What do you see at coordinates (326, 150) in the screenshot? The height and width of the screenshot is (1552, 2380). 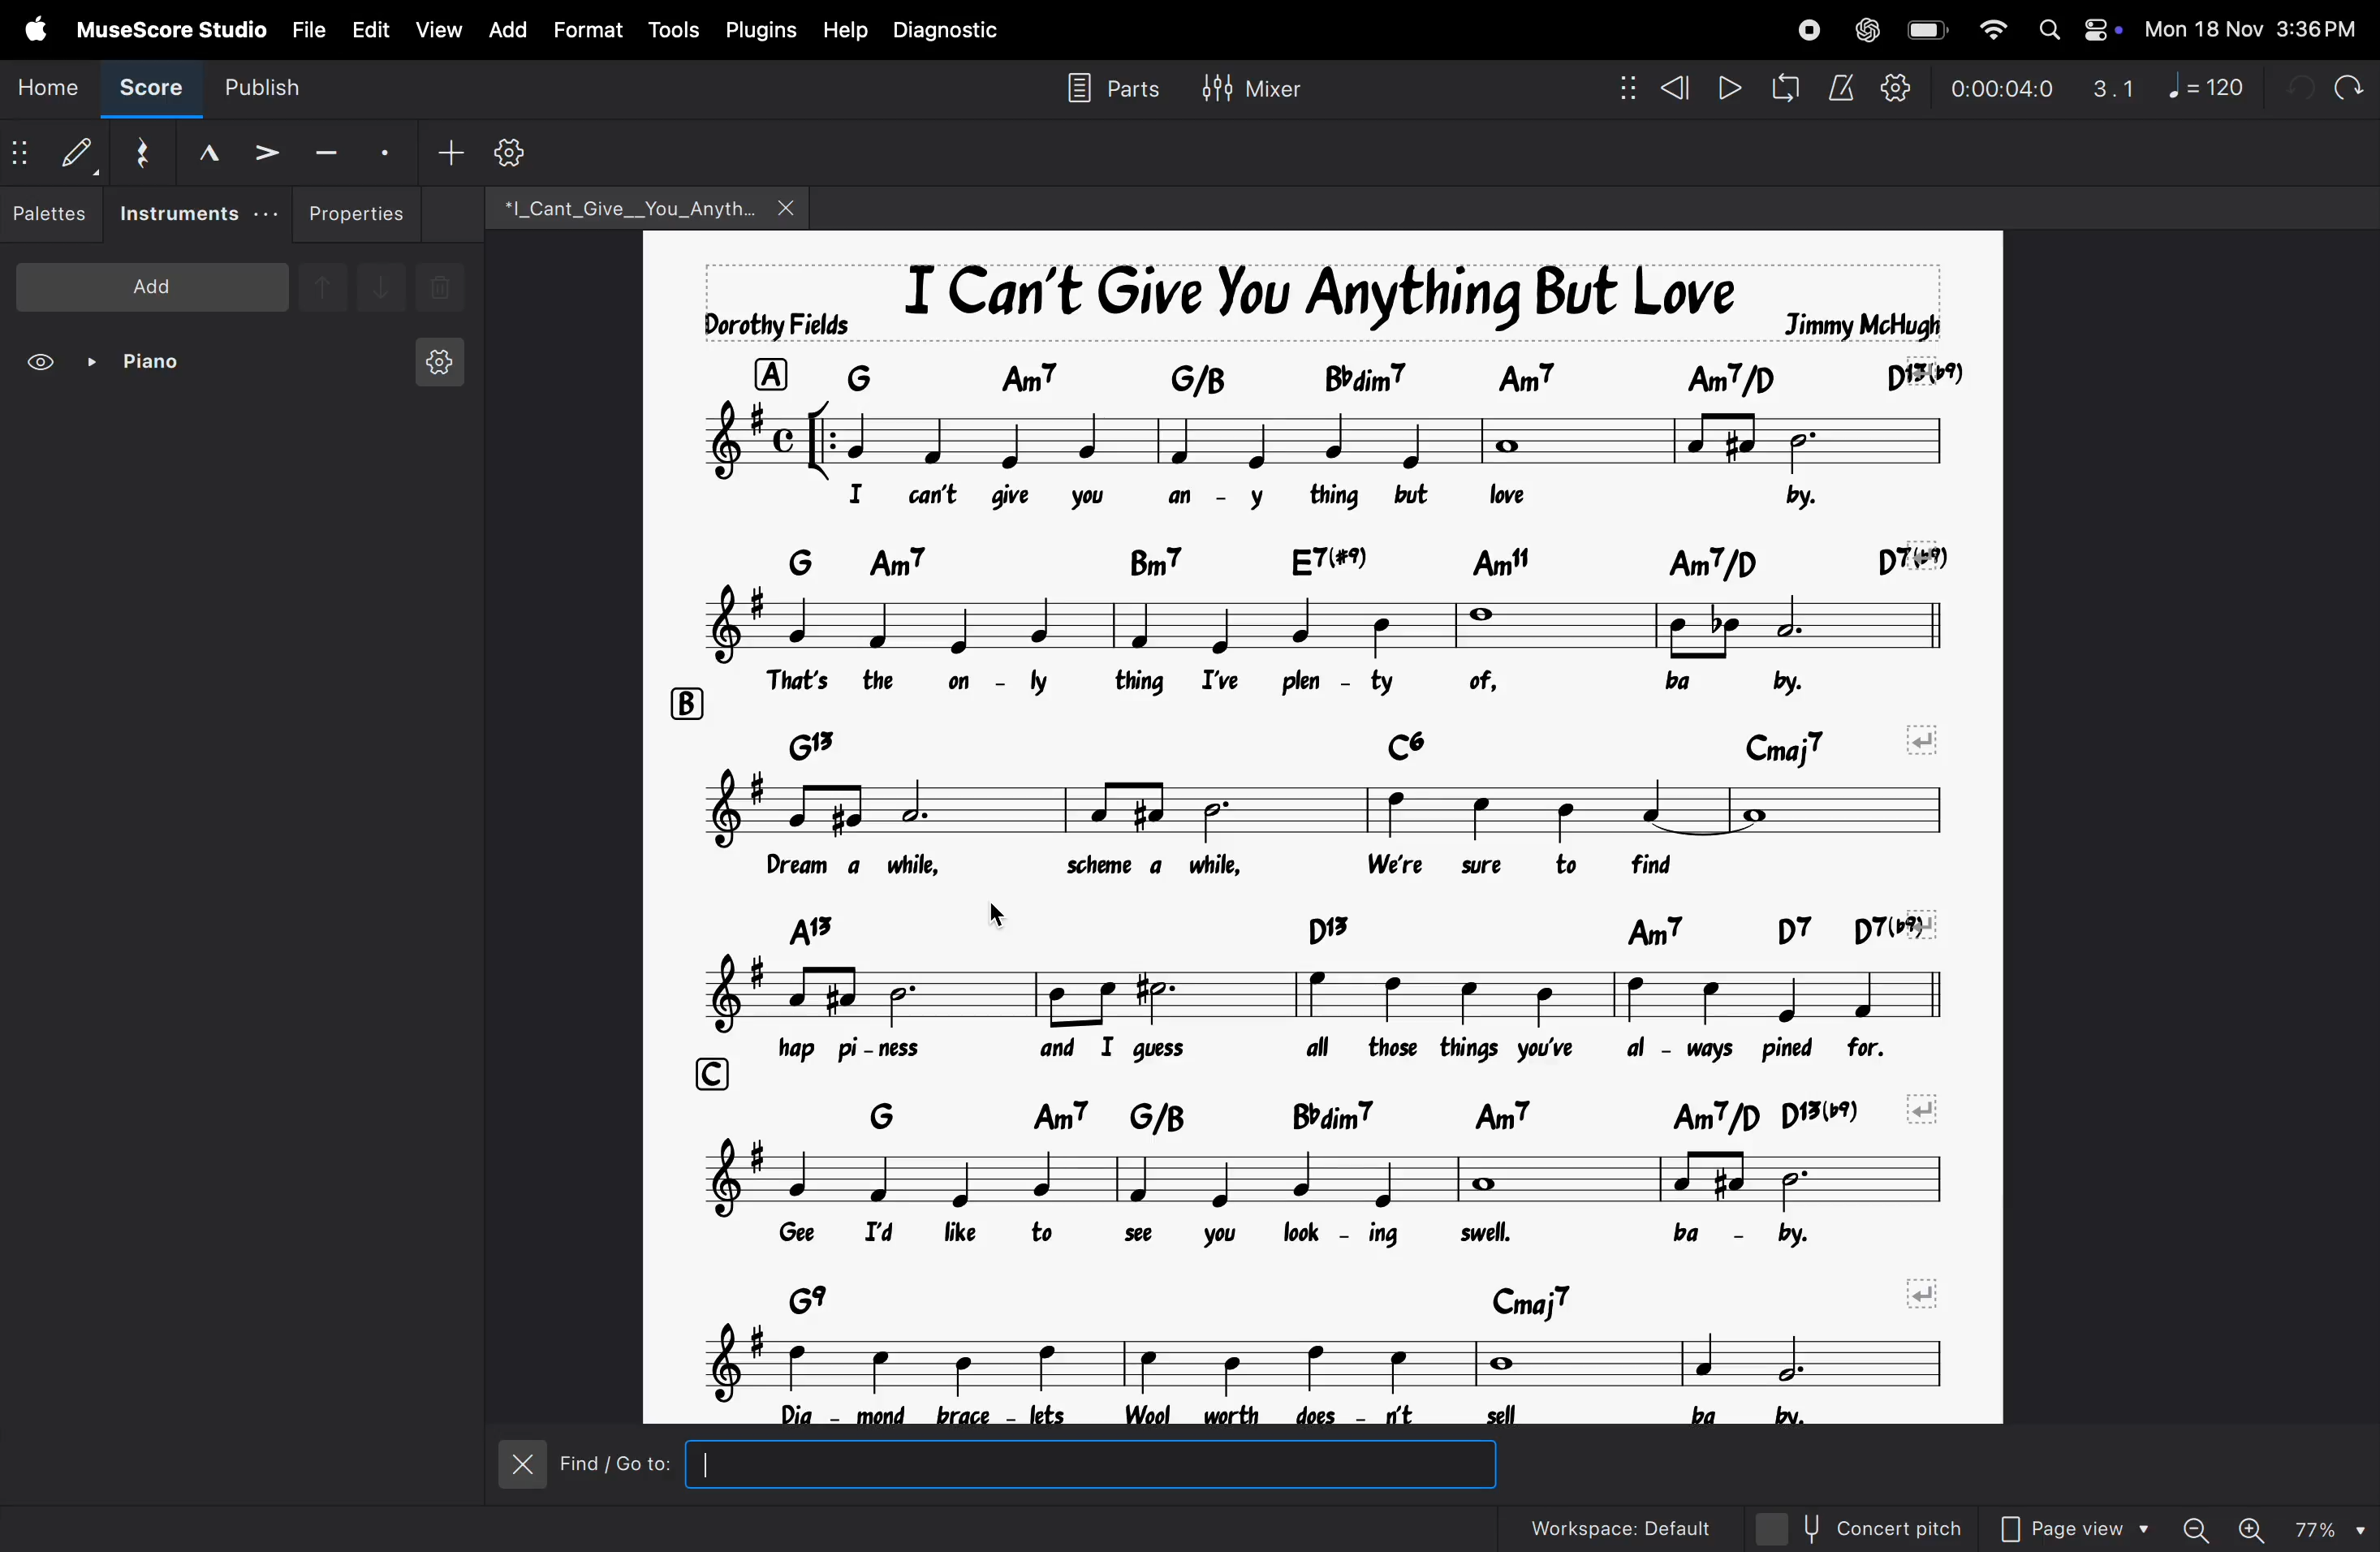 I see `tenuto` at bounding box center [326, 150].